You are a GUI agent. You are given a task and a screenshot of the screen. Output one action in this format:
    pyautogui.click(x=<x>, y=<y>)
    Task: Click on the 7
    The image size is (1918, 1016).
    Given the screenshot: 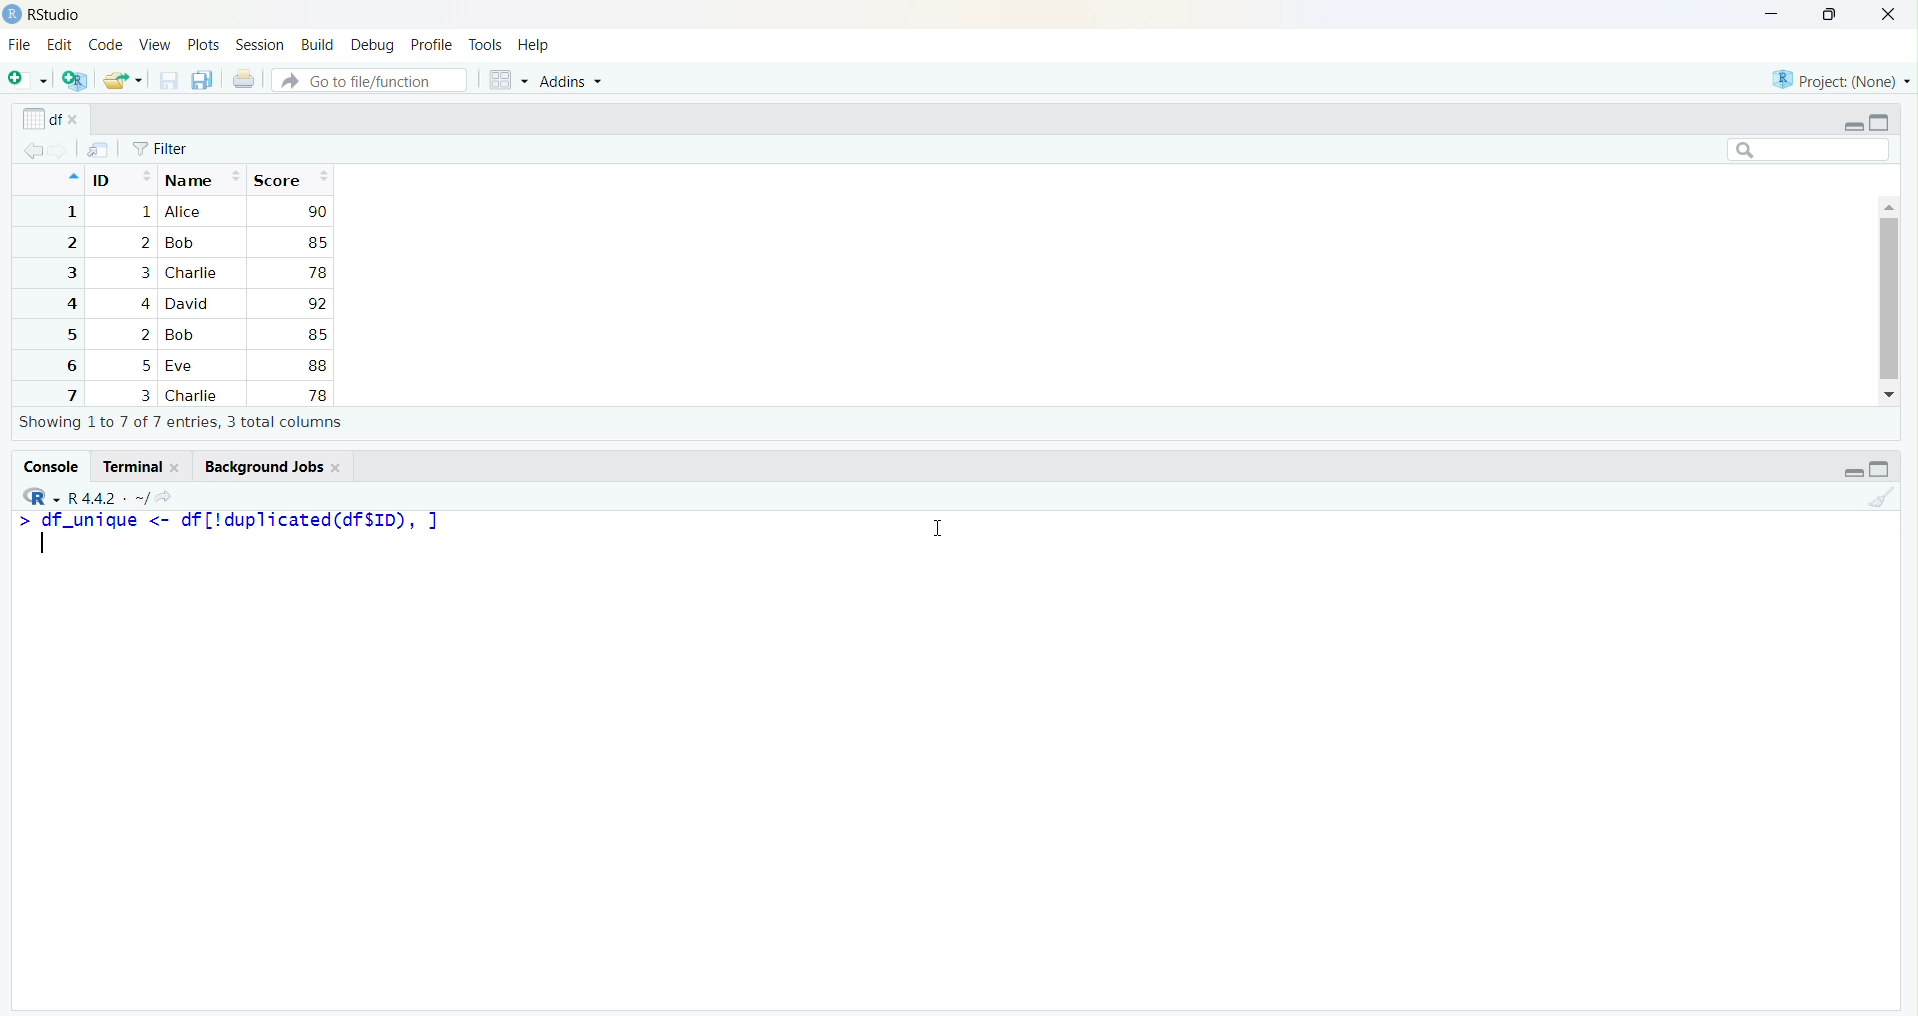 What is the action you would take?
    pyautogui.click(x=69, y=394)
    